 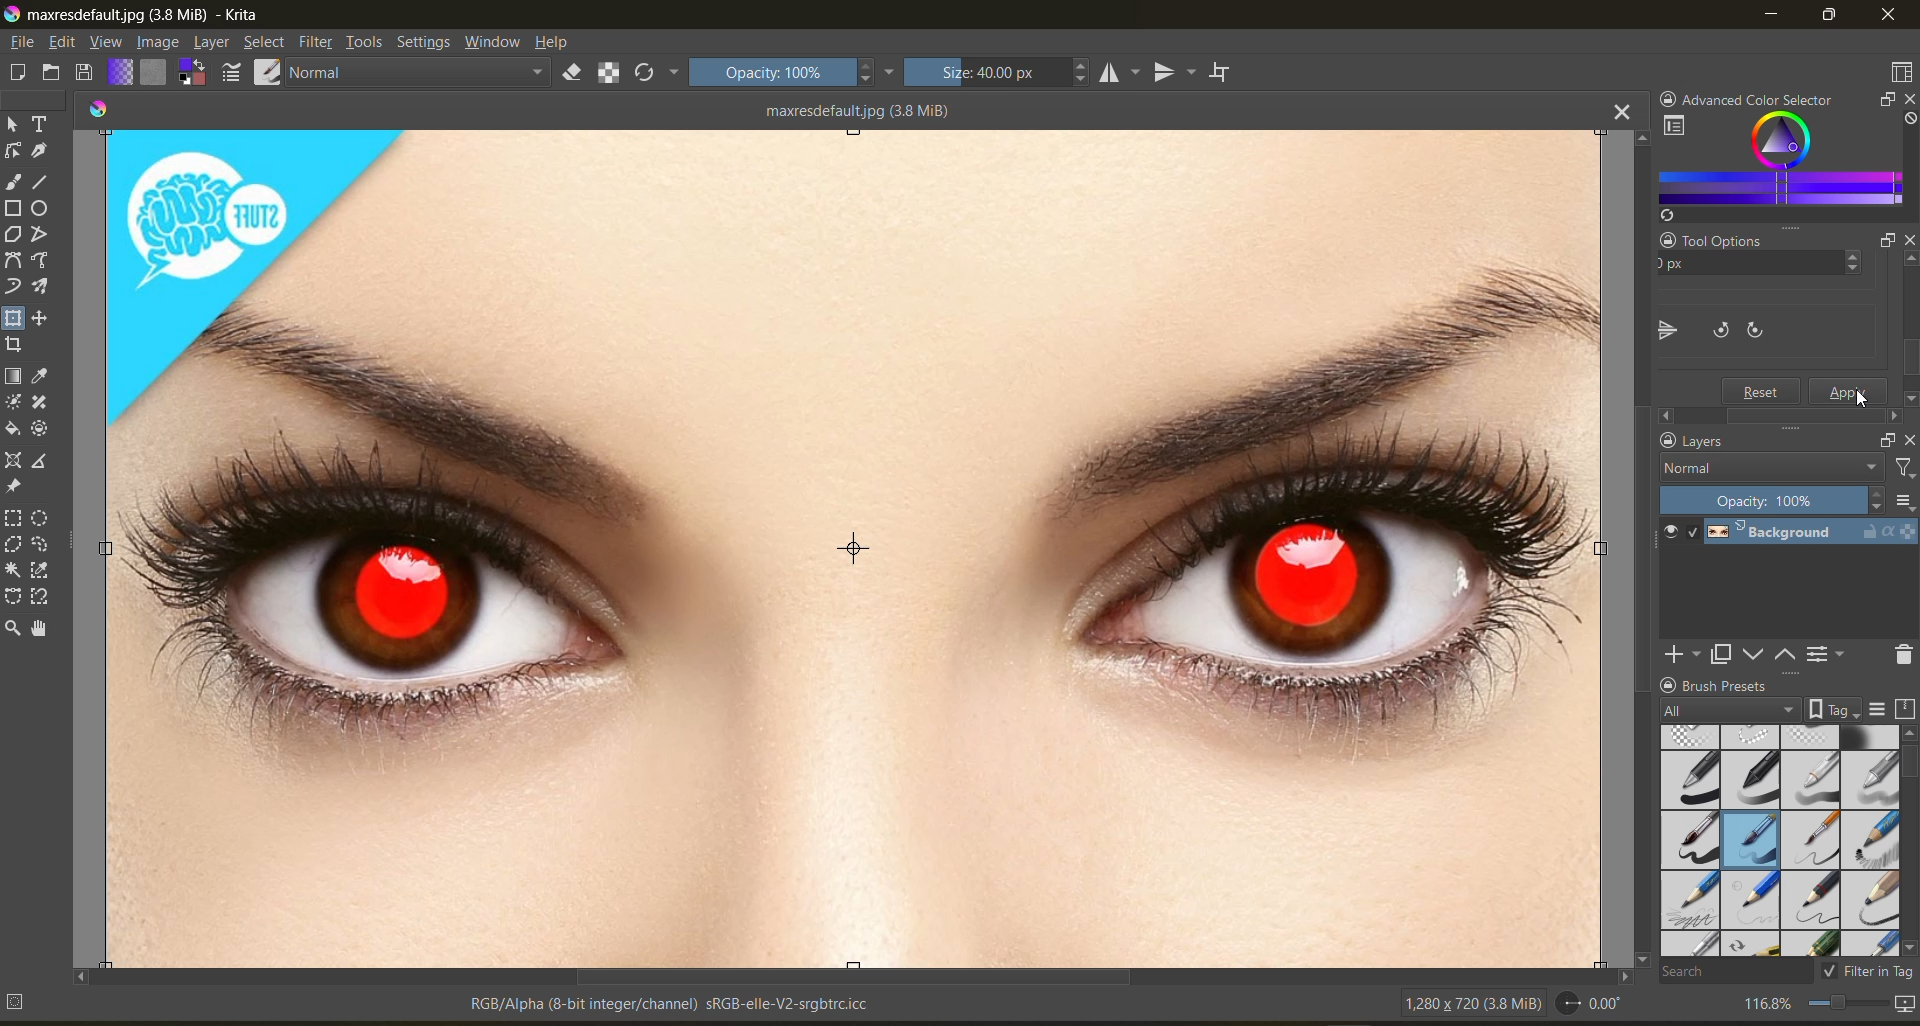 I want to click on tool, so click(x=13, y=183).